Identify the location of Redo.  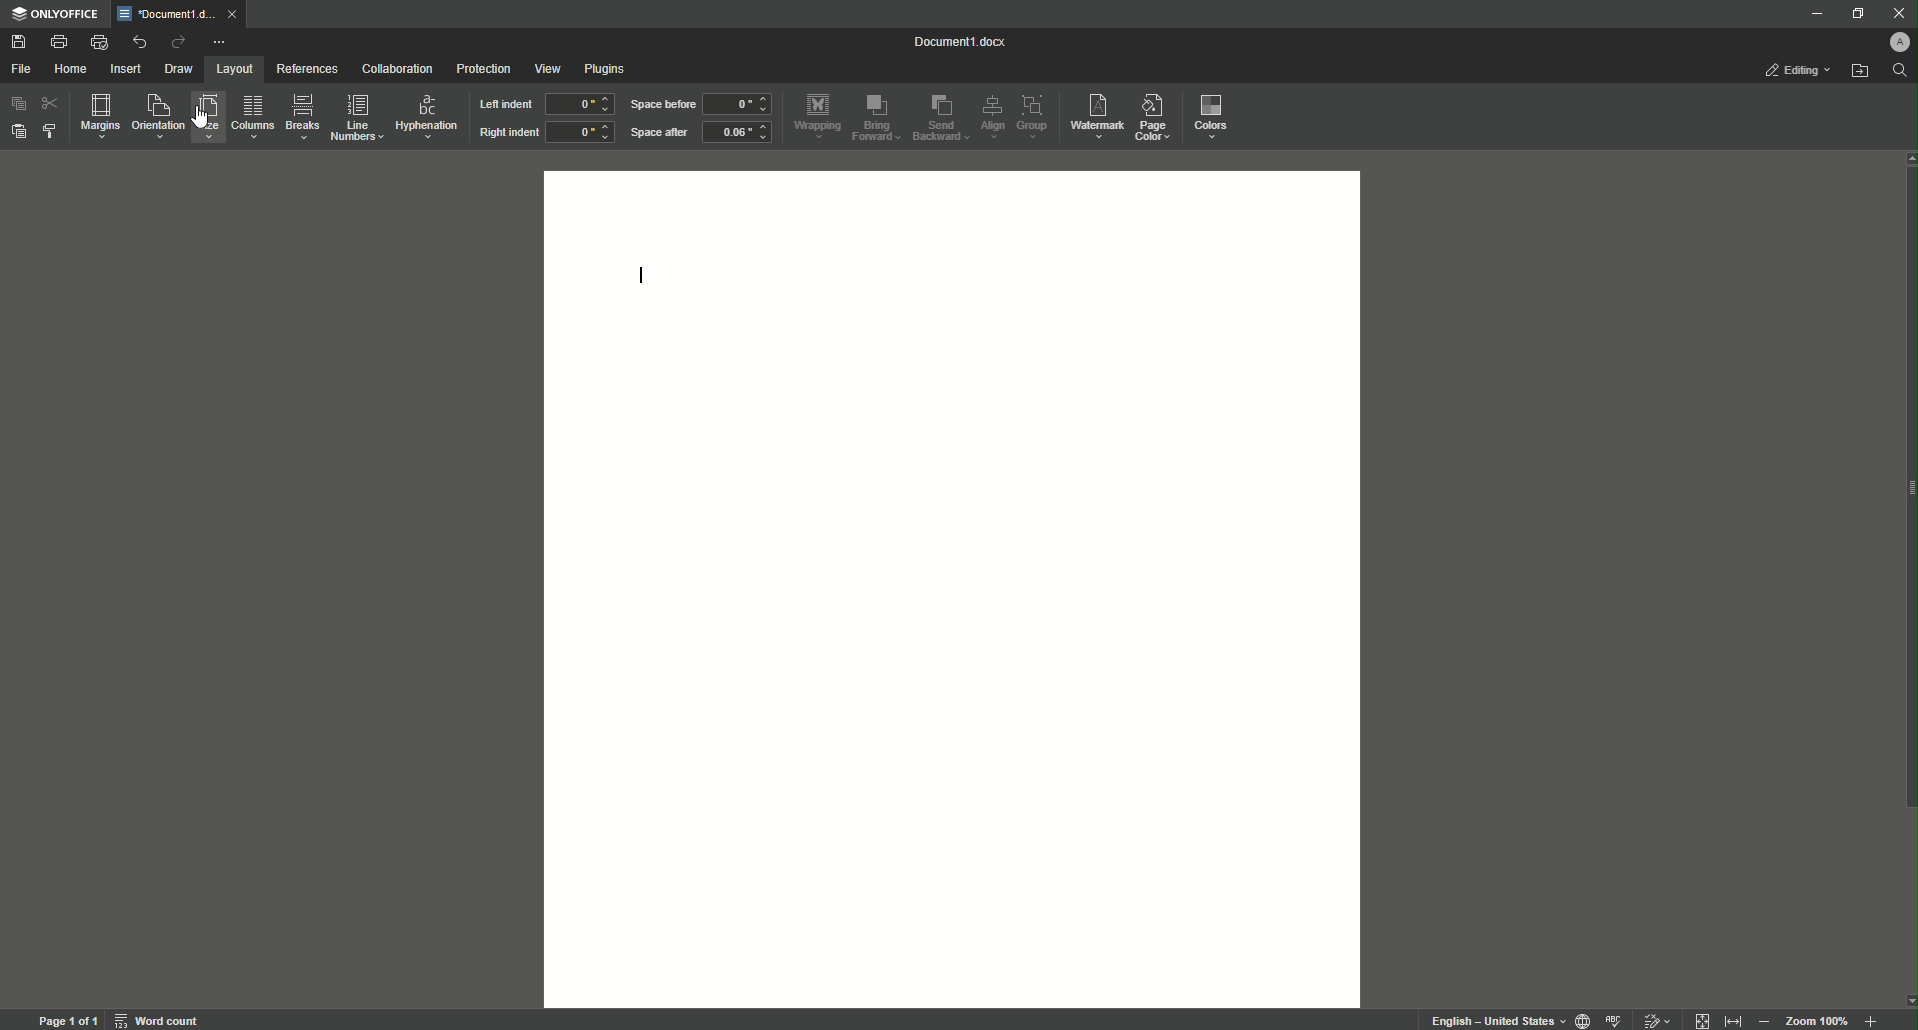
(174, 41).